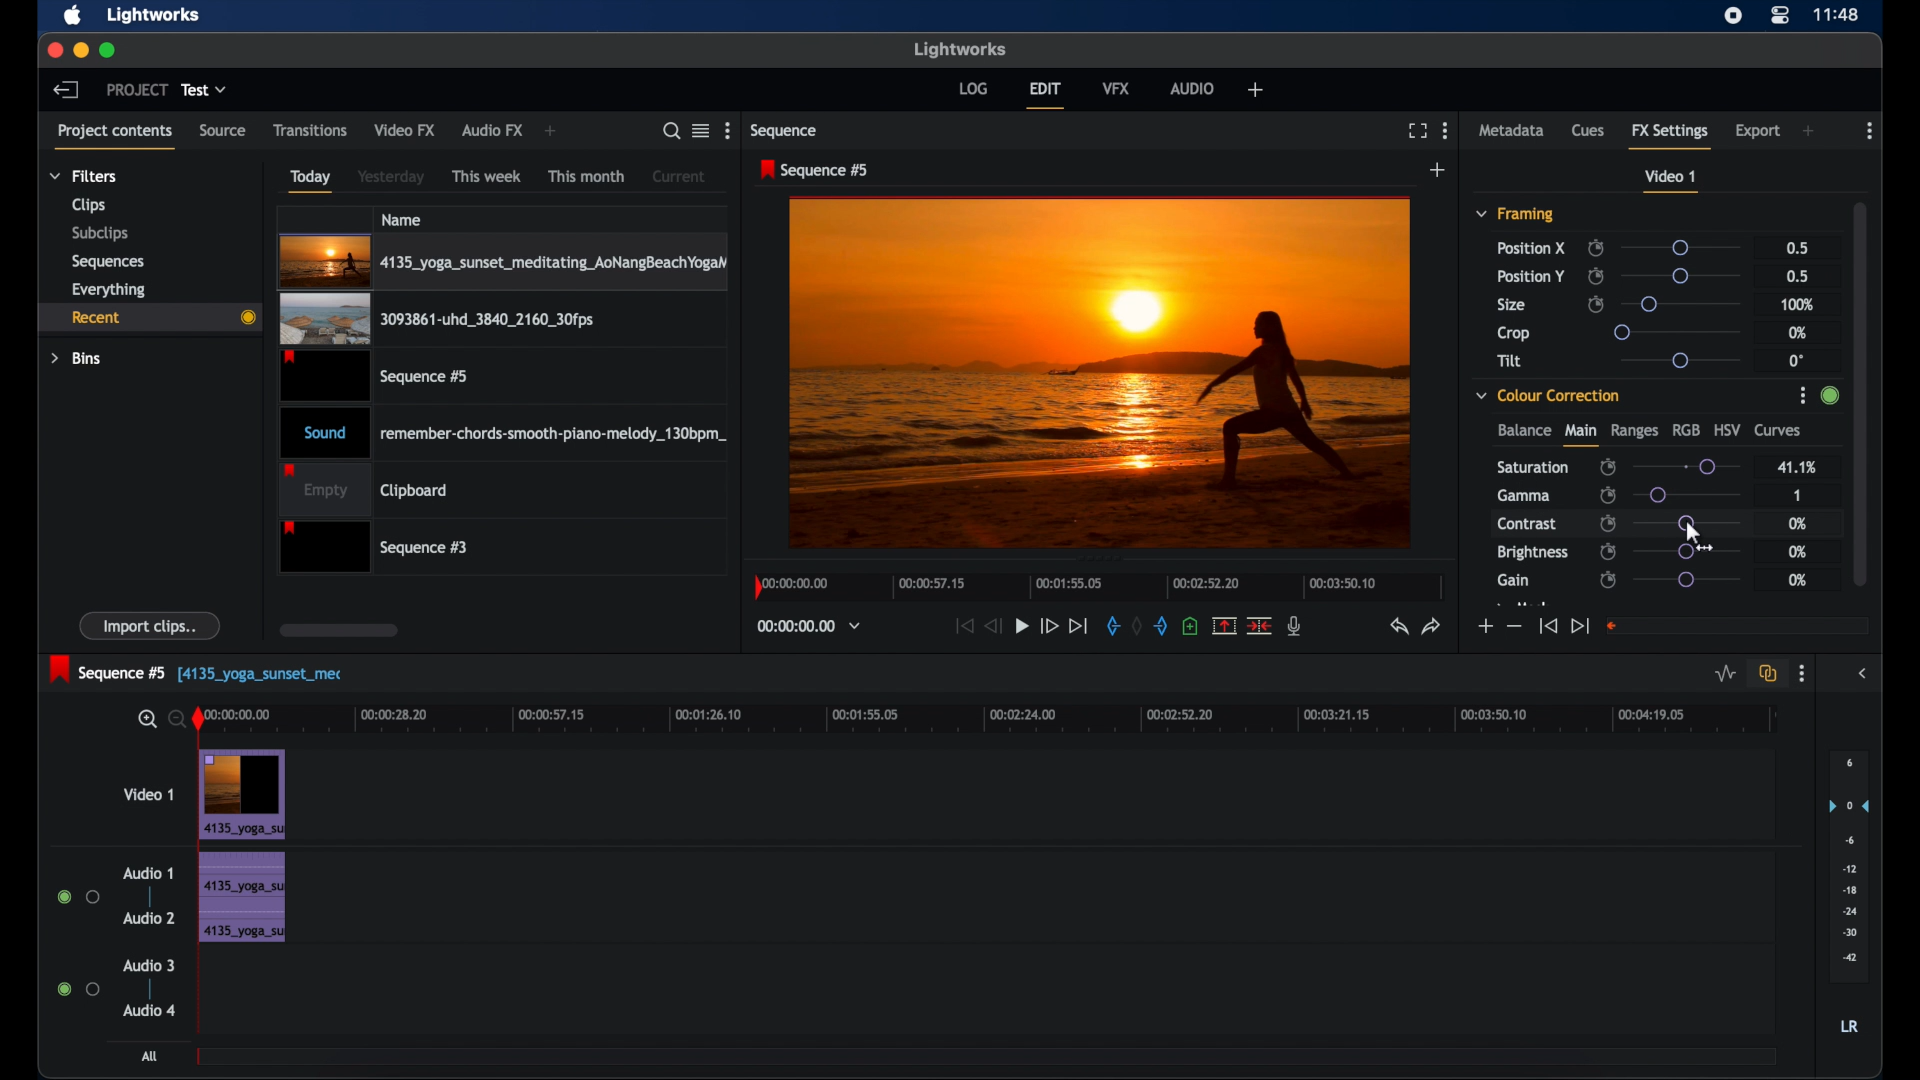  What do you see at coordinates (1112, 625) in the screenshot?
I see `in mark` at bounding box center [1112, 625].